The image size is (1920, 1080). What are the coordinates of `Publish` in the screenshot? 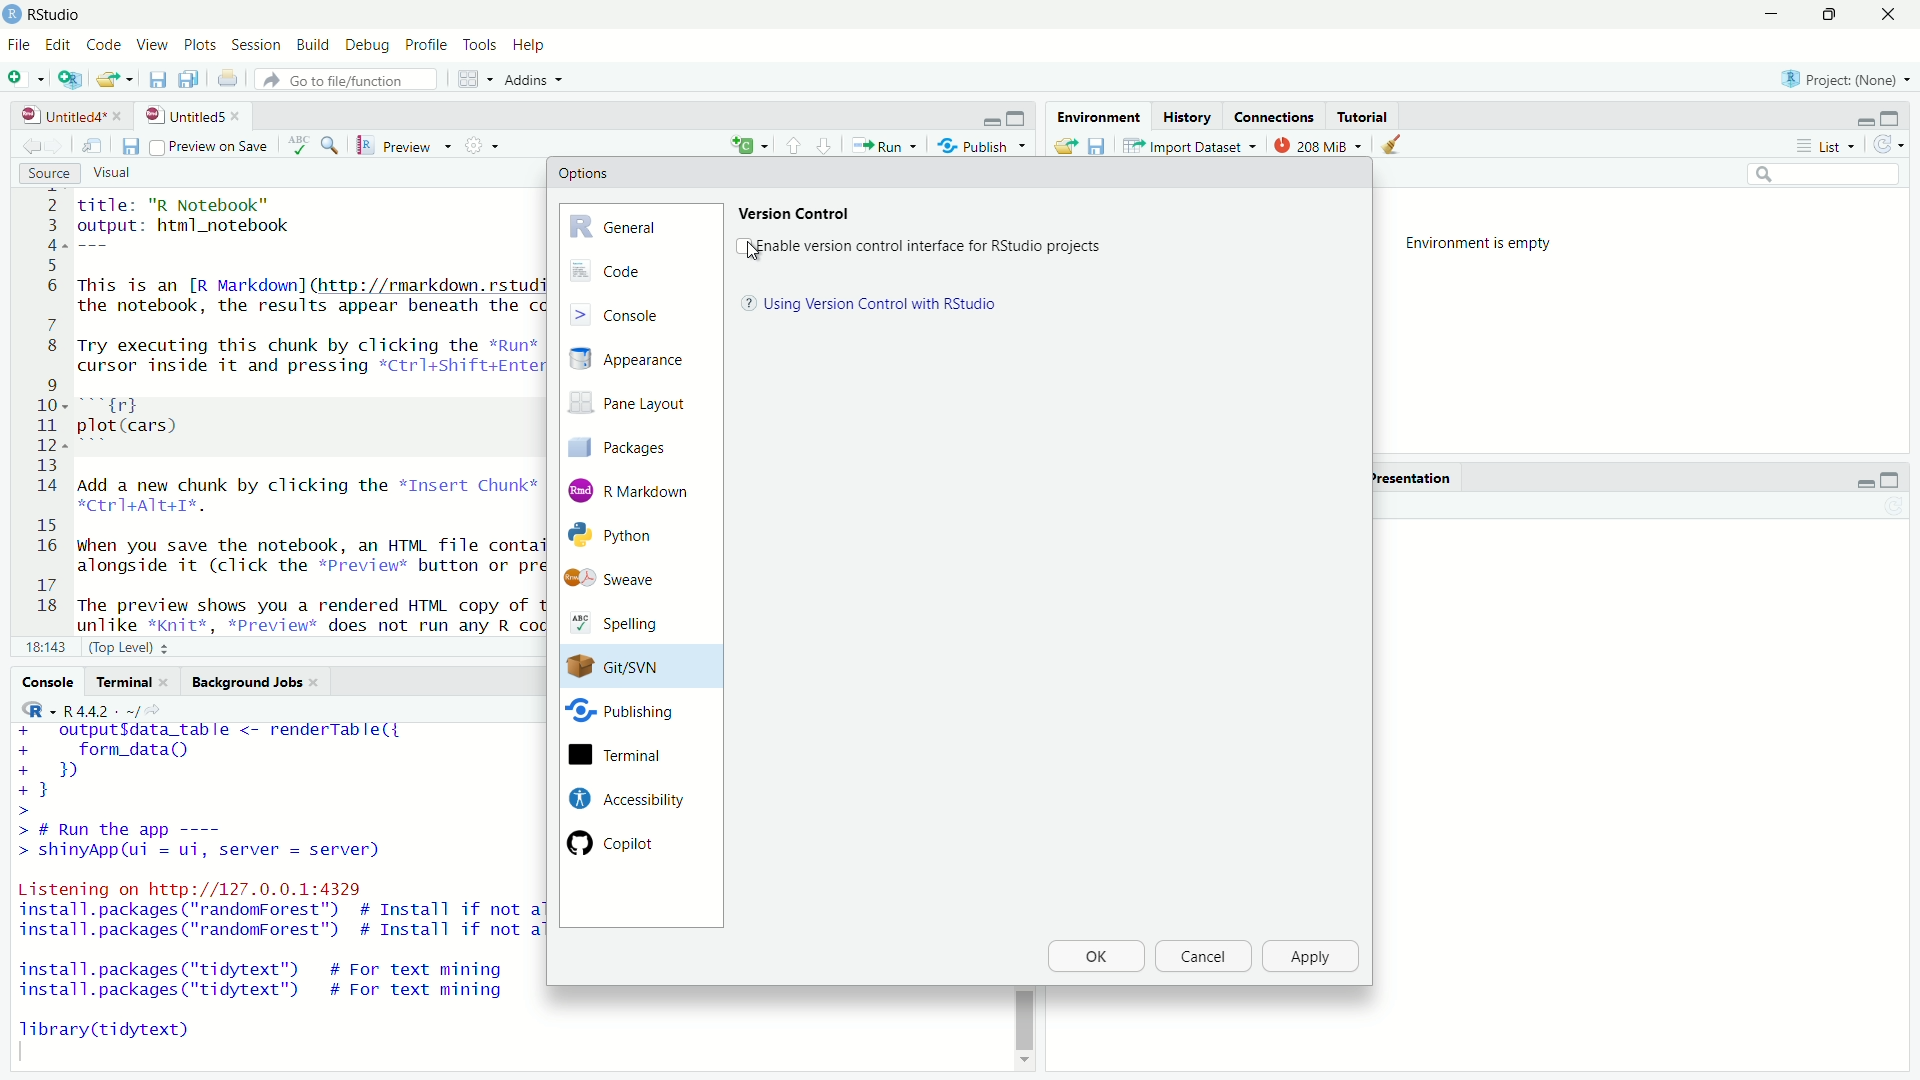 It's located at (982, 144).